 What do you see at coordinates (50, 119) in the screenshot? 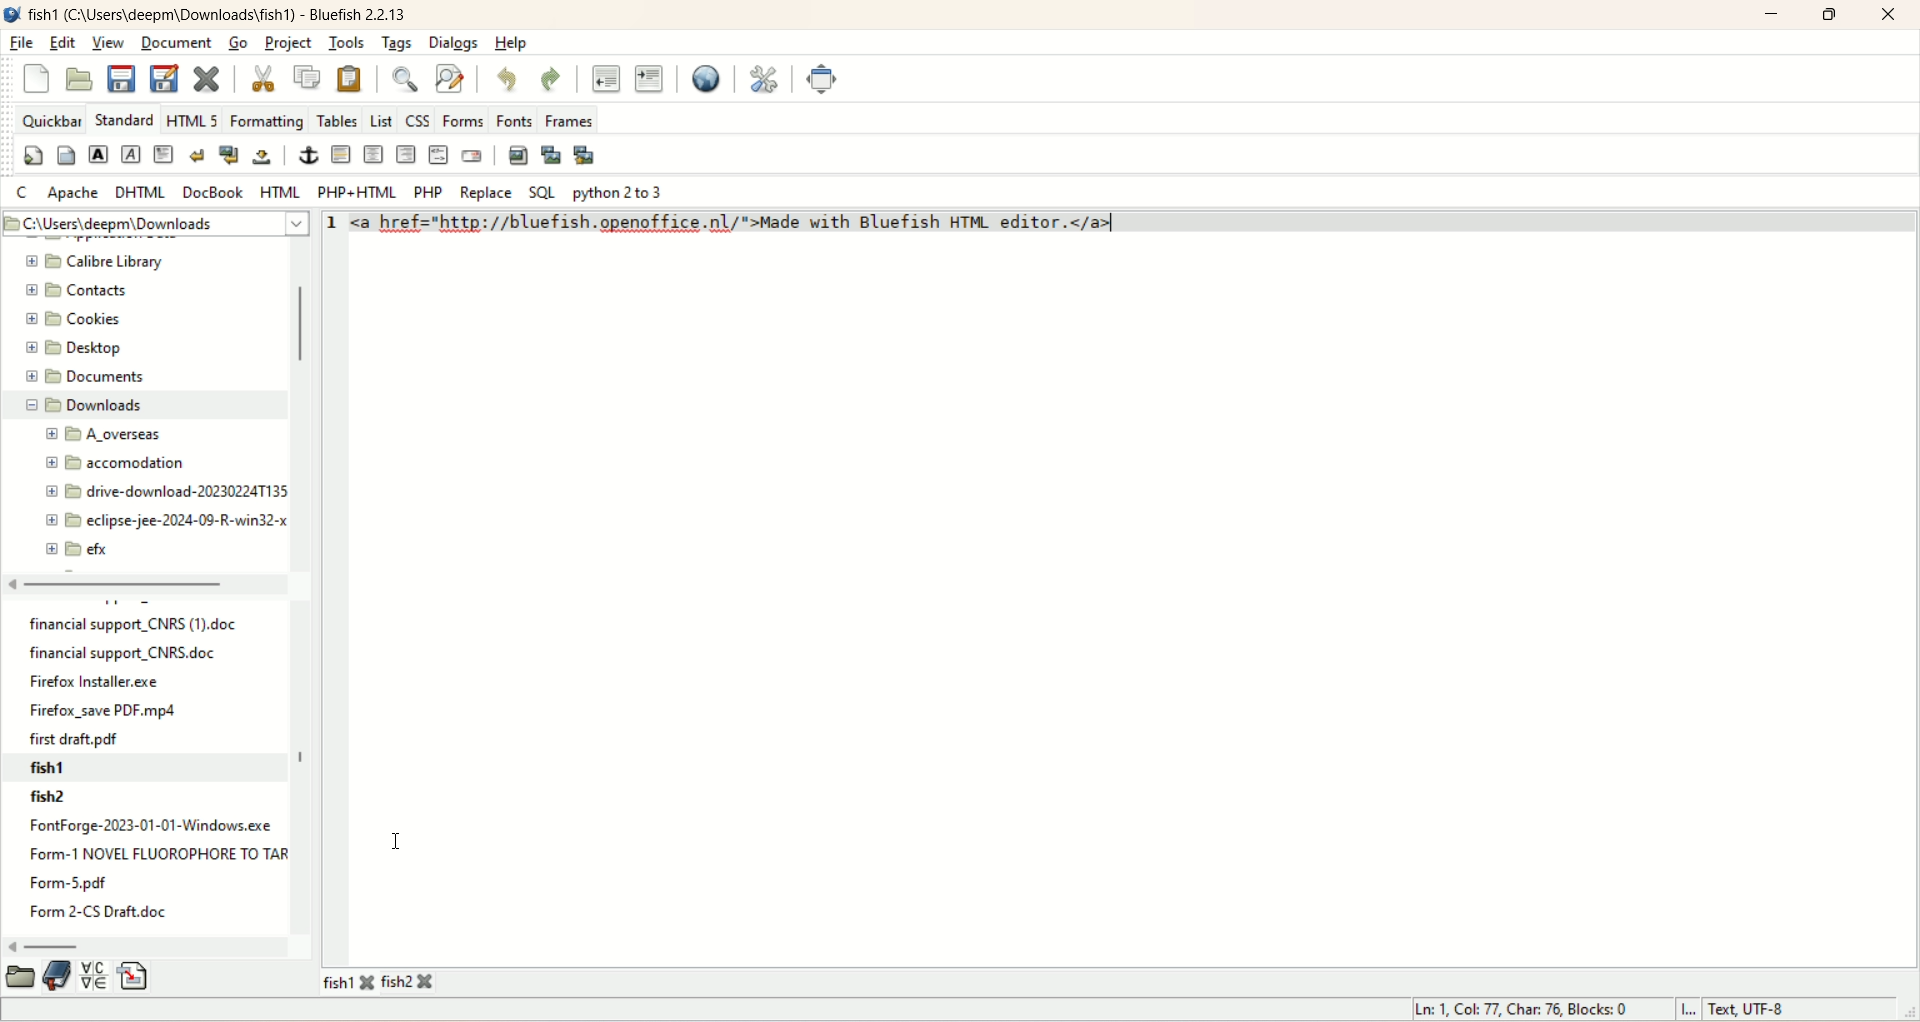
I see `quickbar` at bounding box center [50, 119].